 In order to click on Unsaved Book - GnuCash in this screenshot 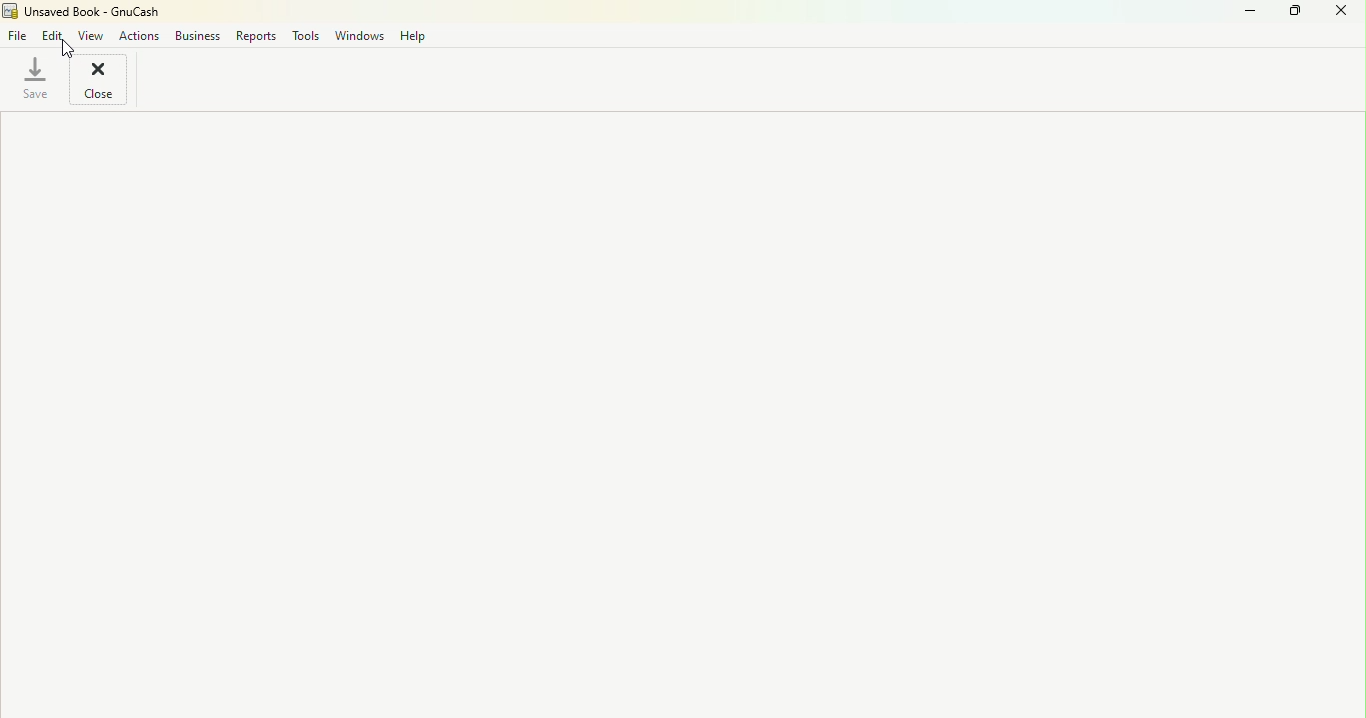, I will do `click(90, 11)`.